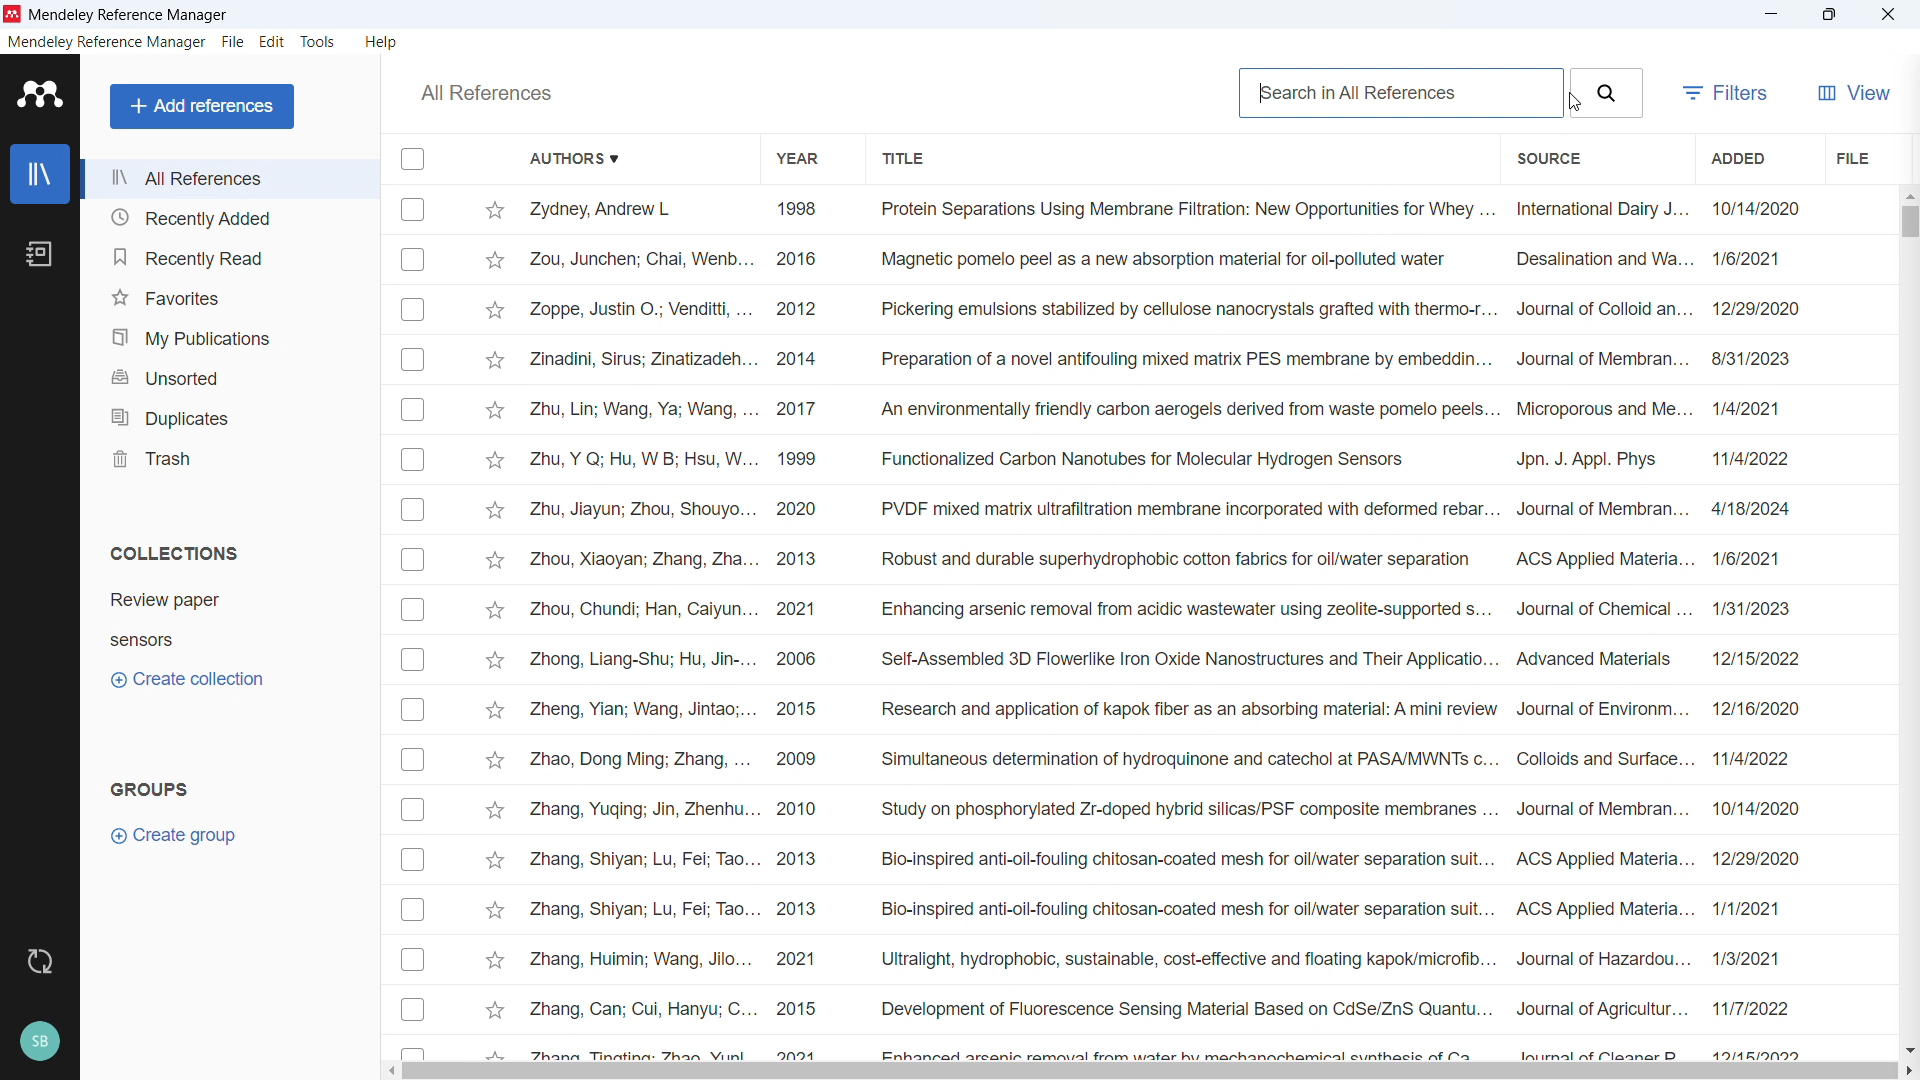 The height and width of the screenshot is (1080, 1920). Describe the element at coordinates (1770, 15) in the screenshot. I see `minimise ` at that location.